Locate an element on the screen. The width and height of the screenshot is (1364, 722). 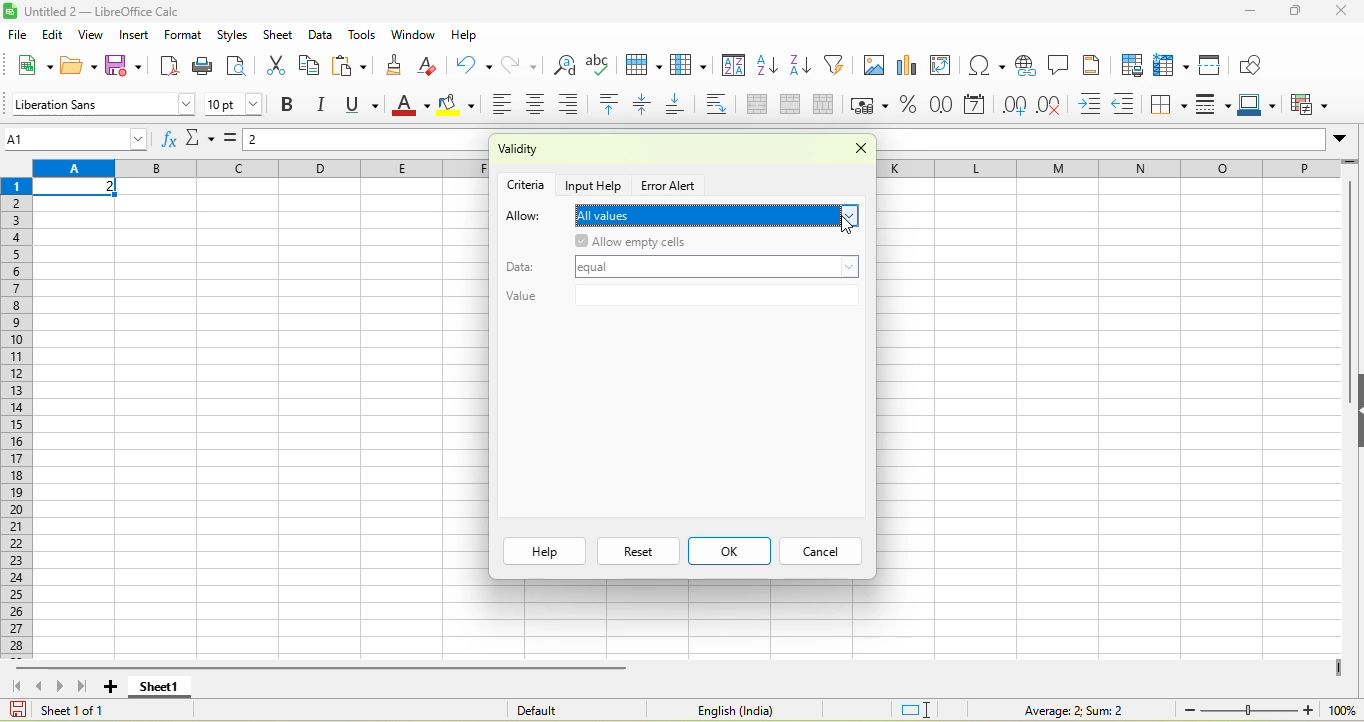
scroll top last sheet is located at coordinates (86, 686).